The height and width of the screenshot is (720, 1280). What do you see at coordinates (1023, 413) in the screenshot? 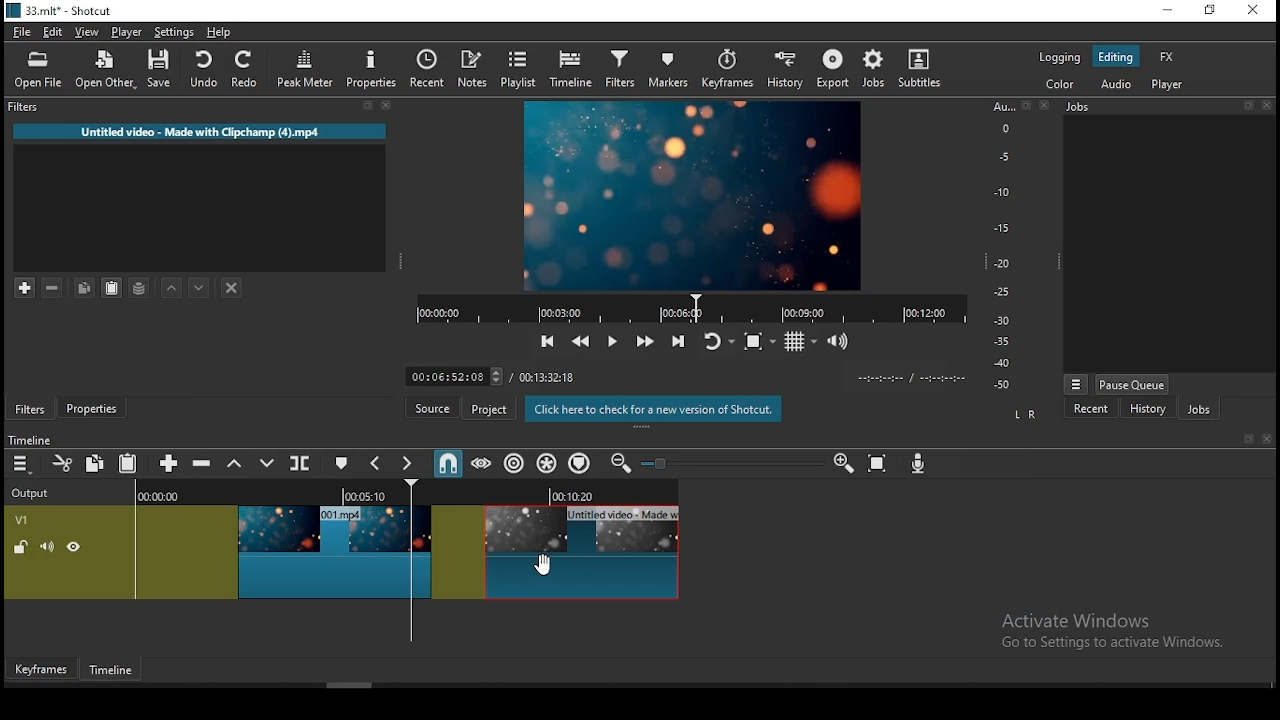
I see `L R` at bounding box center [1023, 413].